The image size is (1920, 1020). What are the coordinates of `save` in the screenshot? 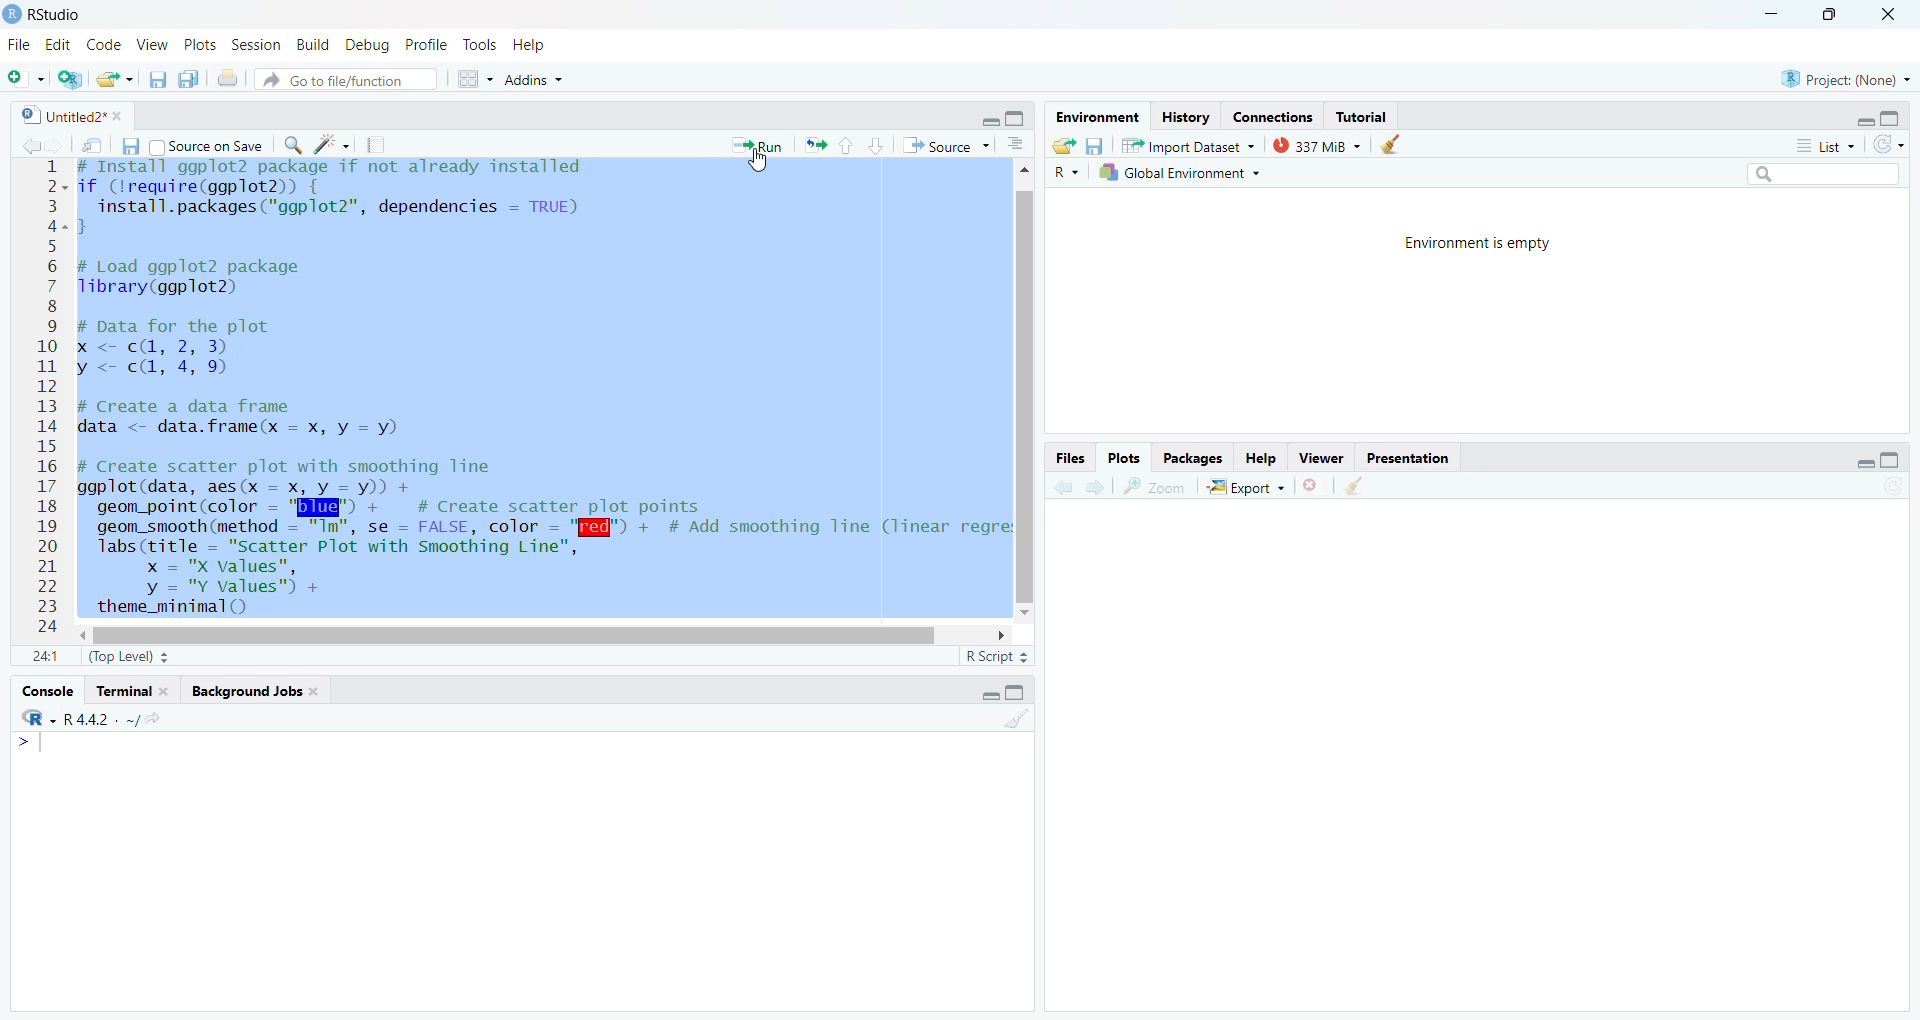 It's located at (1095, 145).